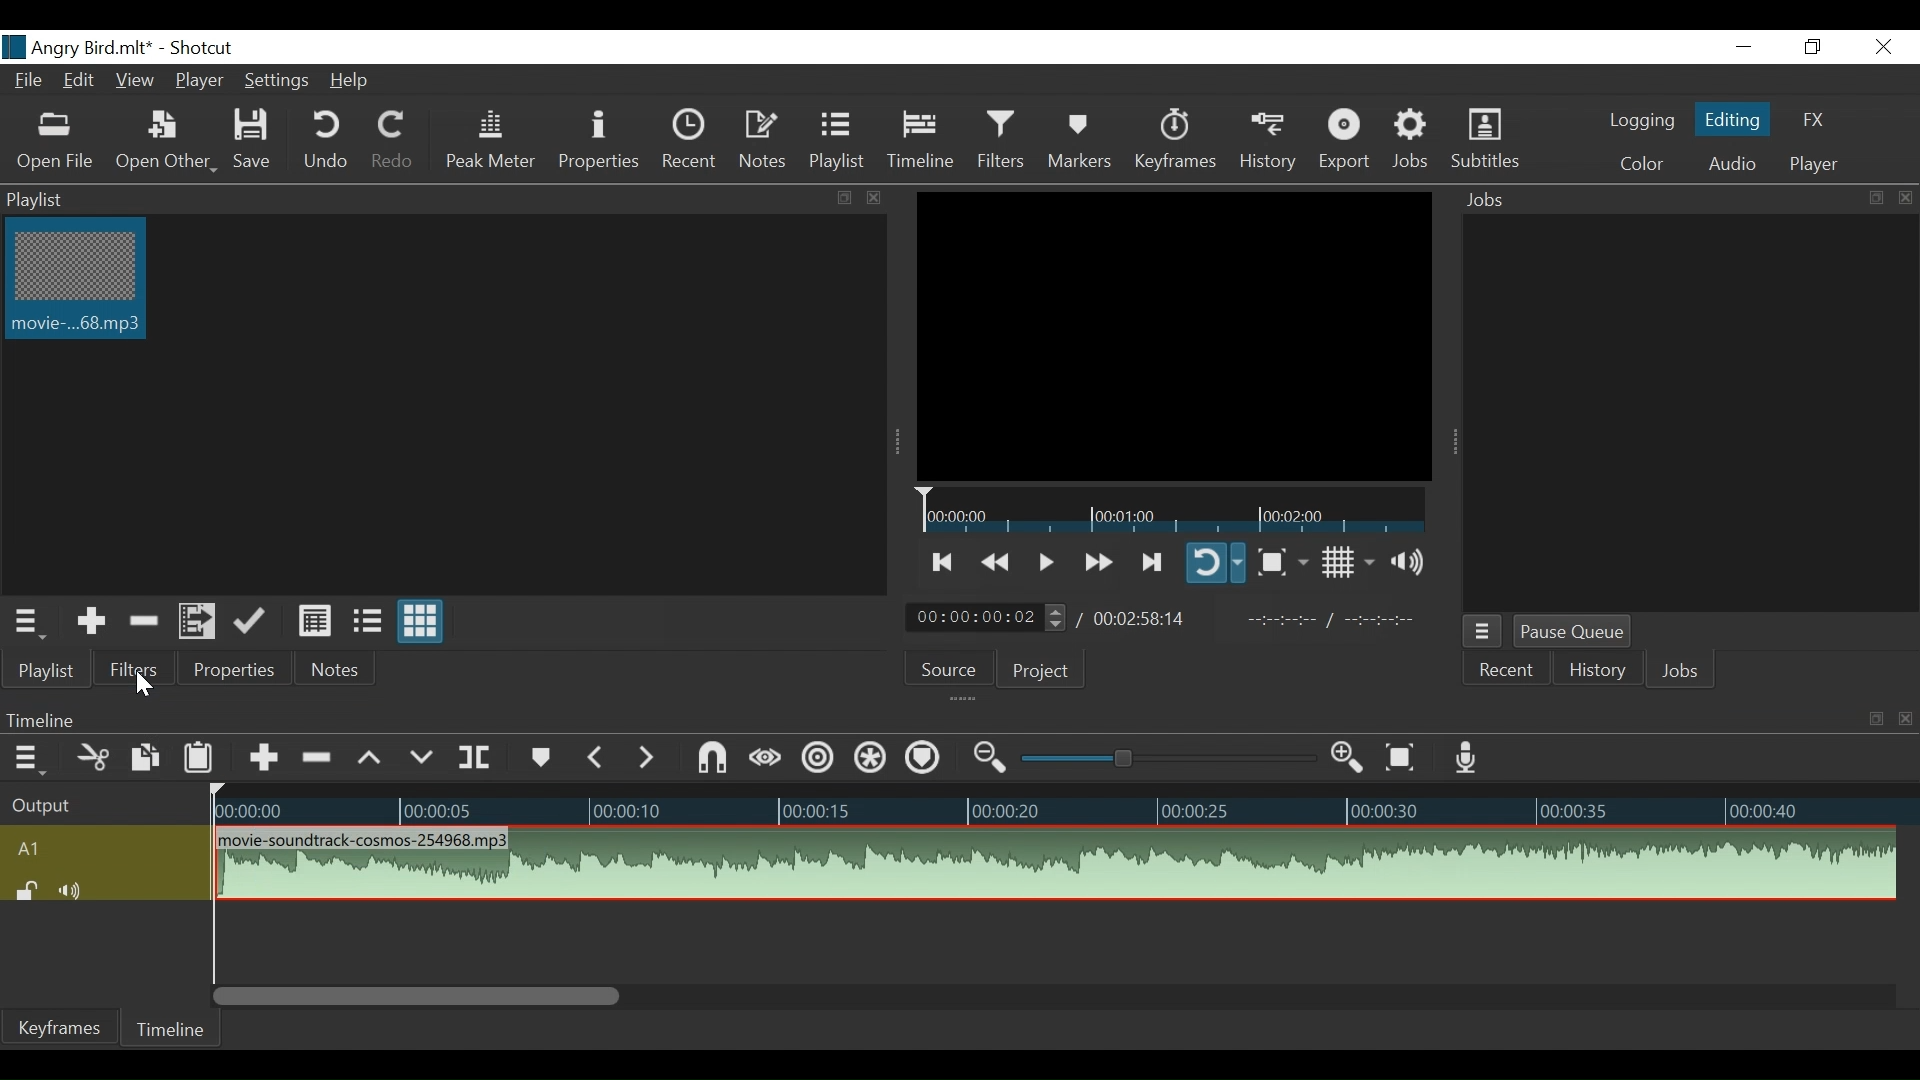  I want to click on Save, so click(256, 142).